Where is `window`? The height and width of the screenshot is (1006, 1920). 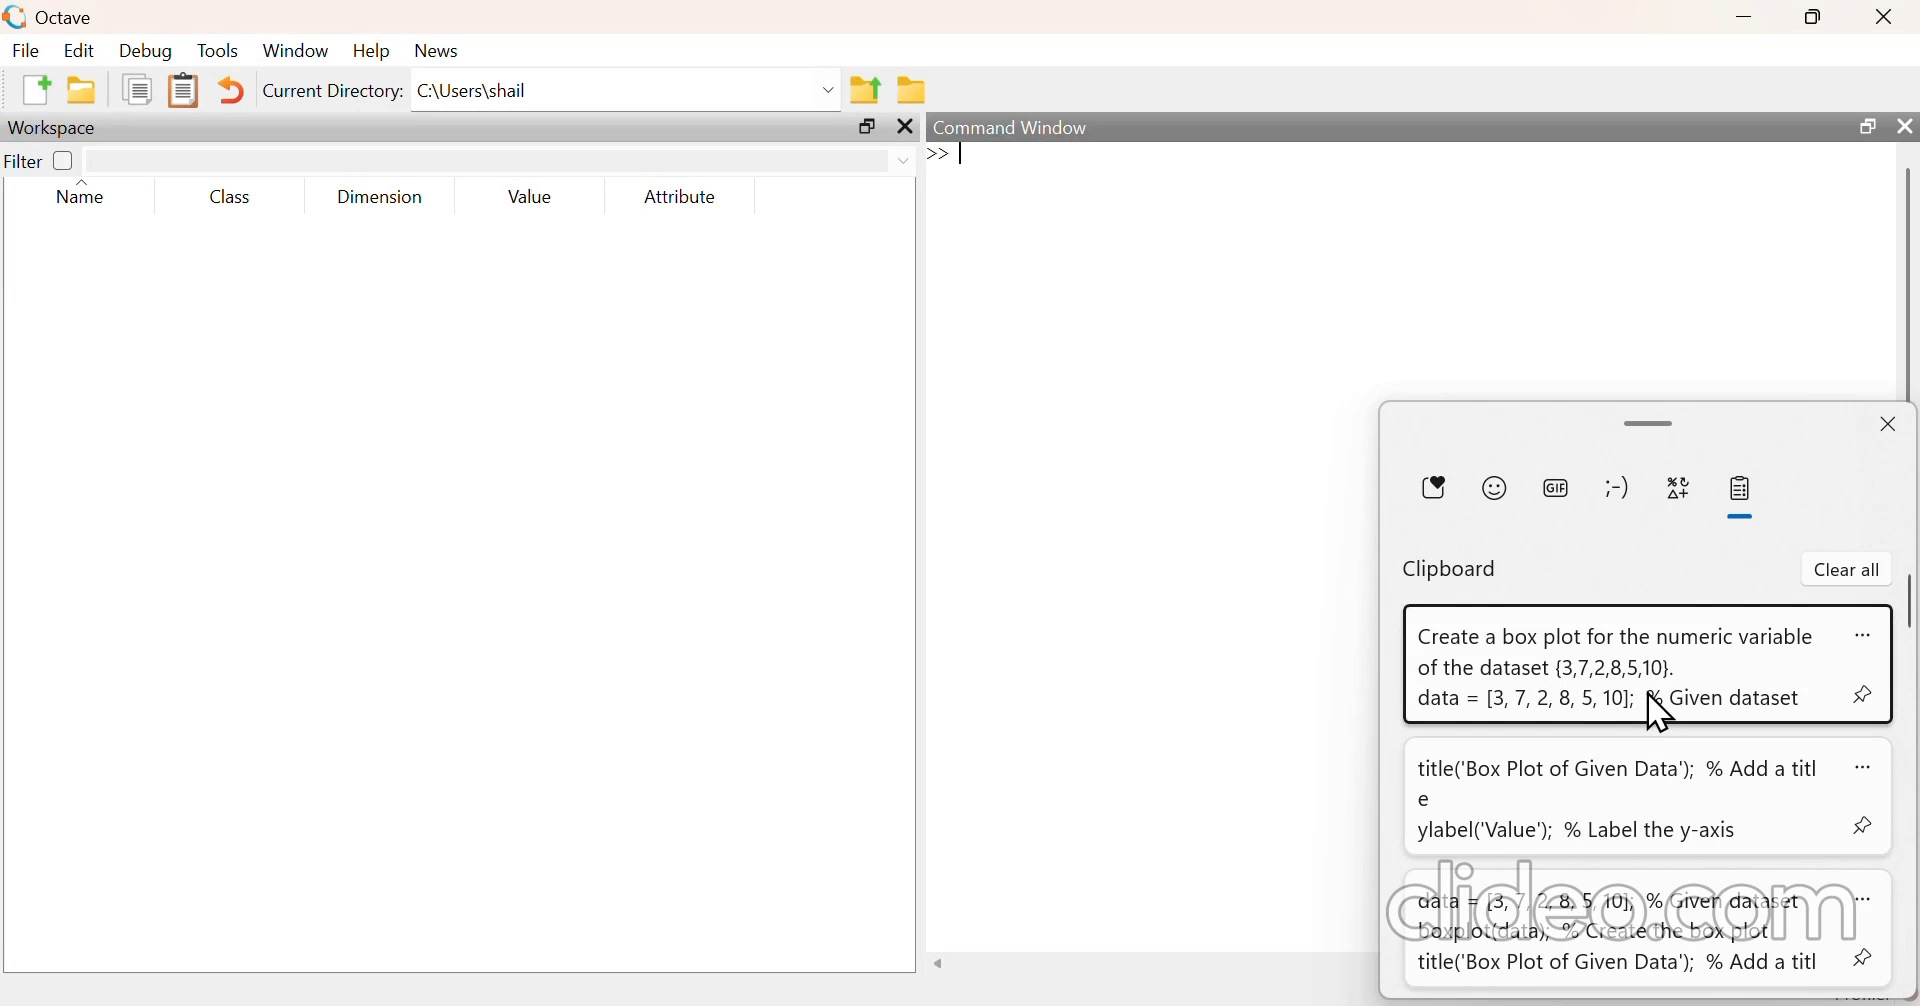
window is located at coordinates (297, 47).